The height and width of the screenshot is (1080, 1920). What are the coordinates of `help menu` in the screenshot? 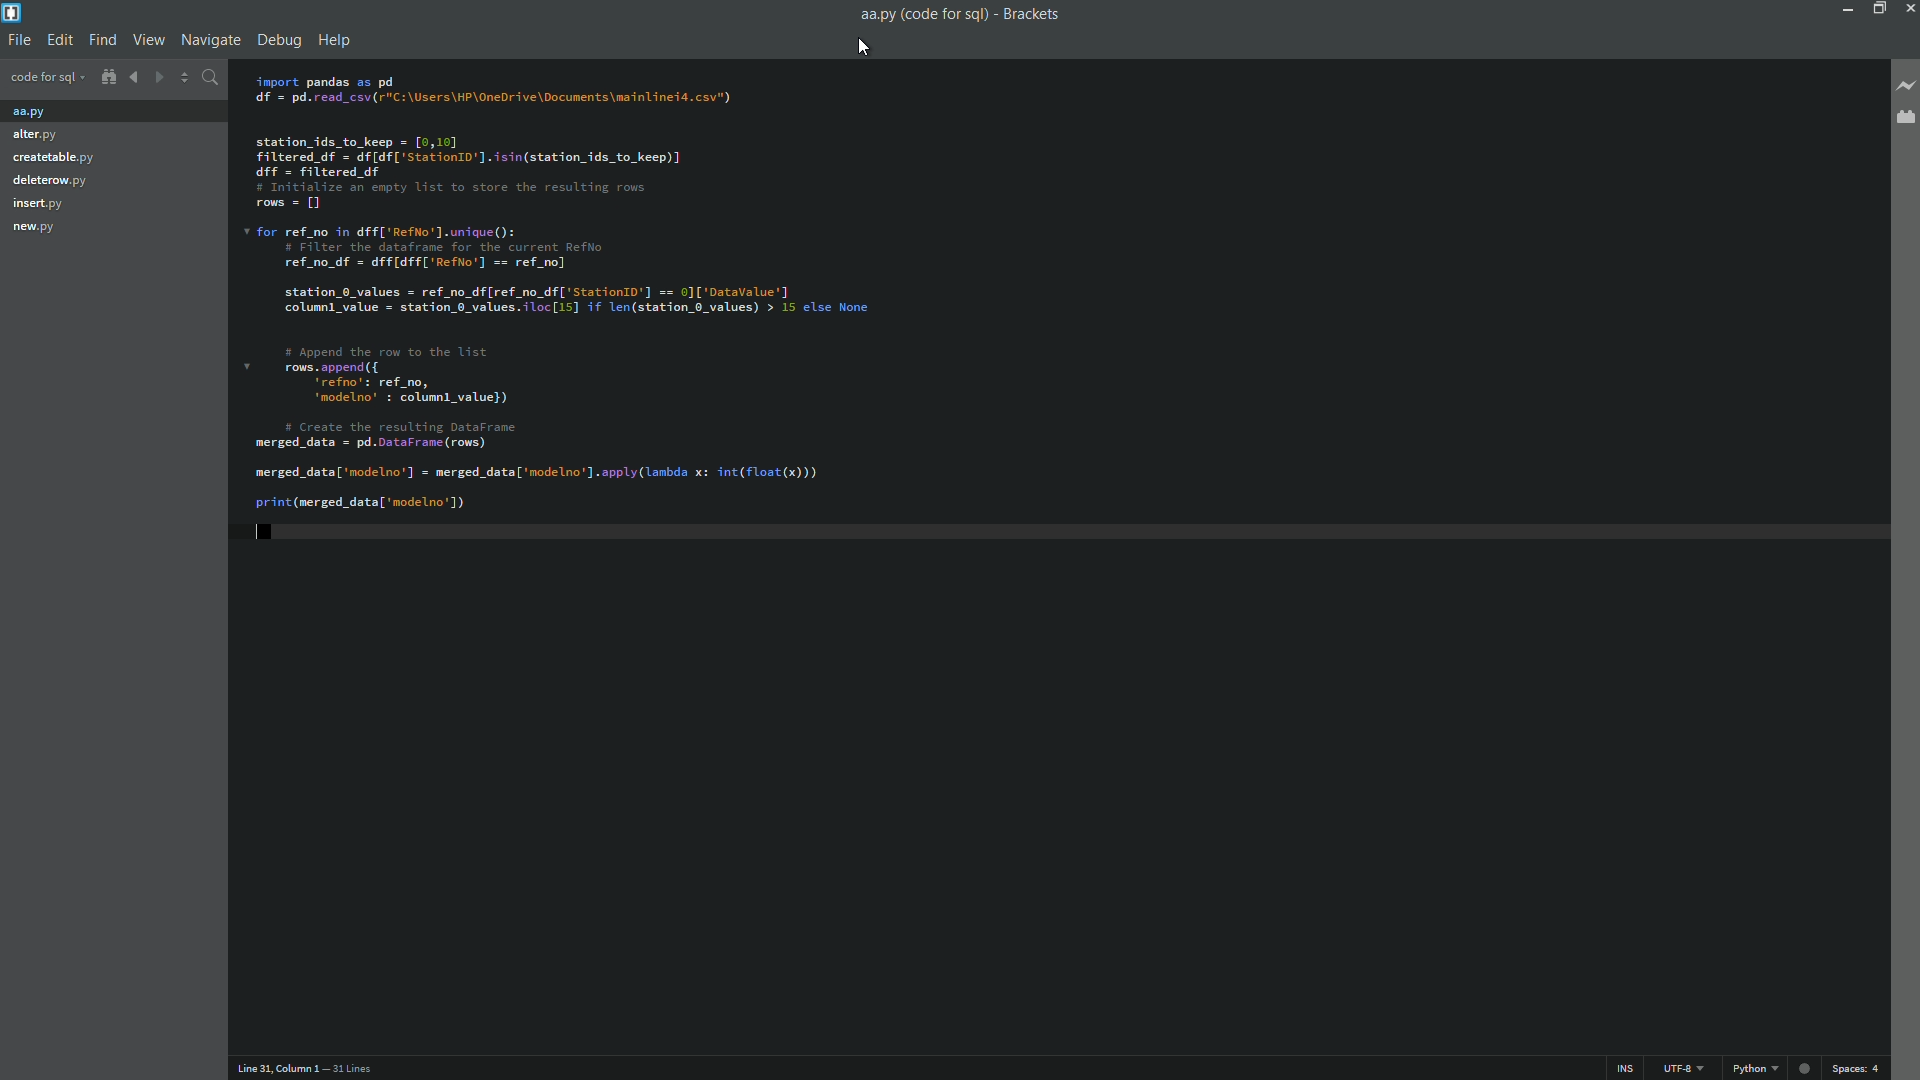 It's located at (333, 40).